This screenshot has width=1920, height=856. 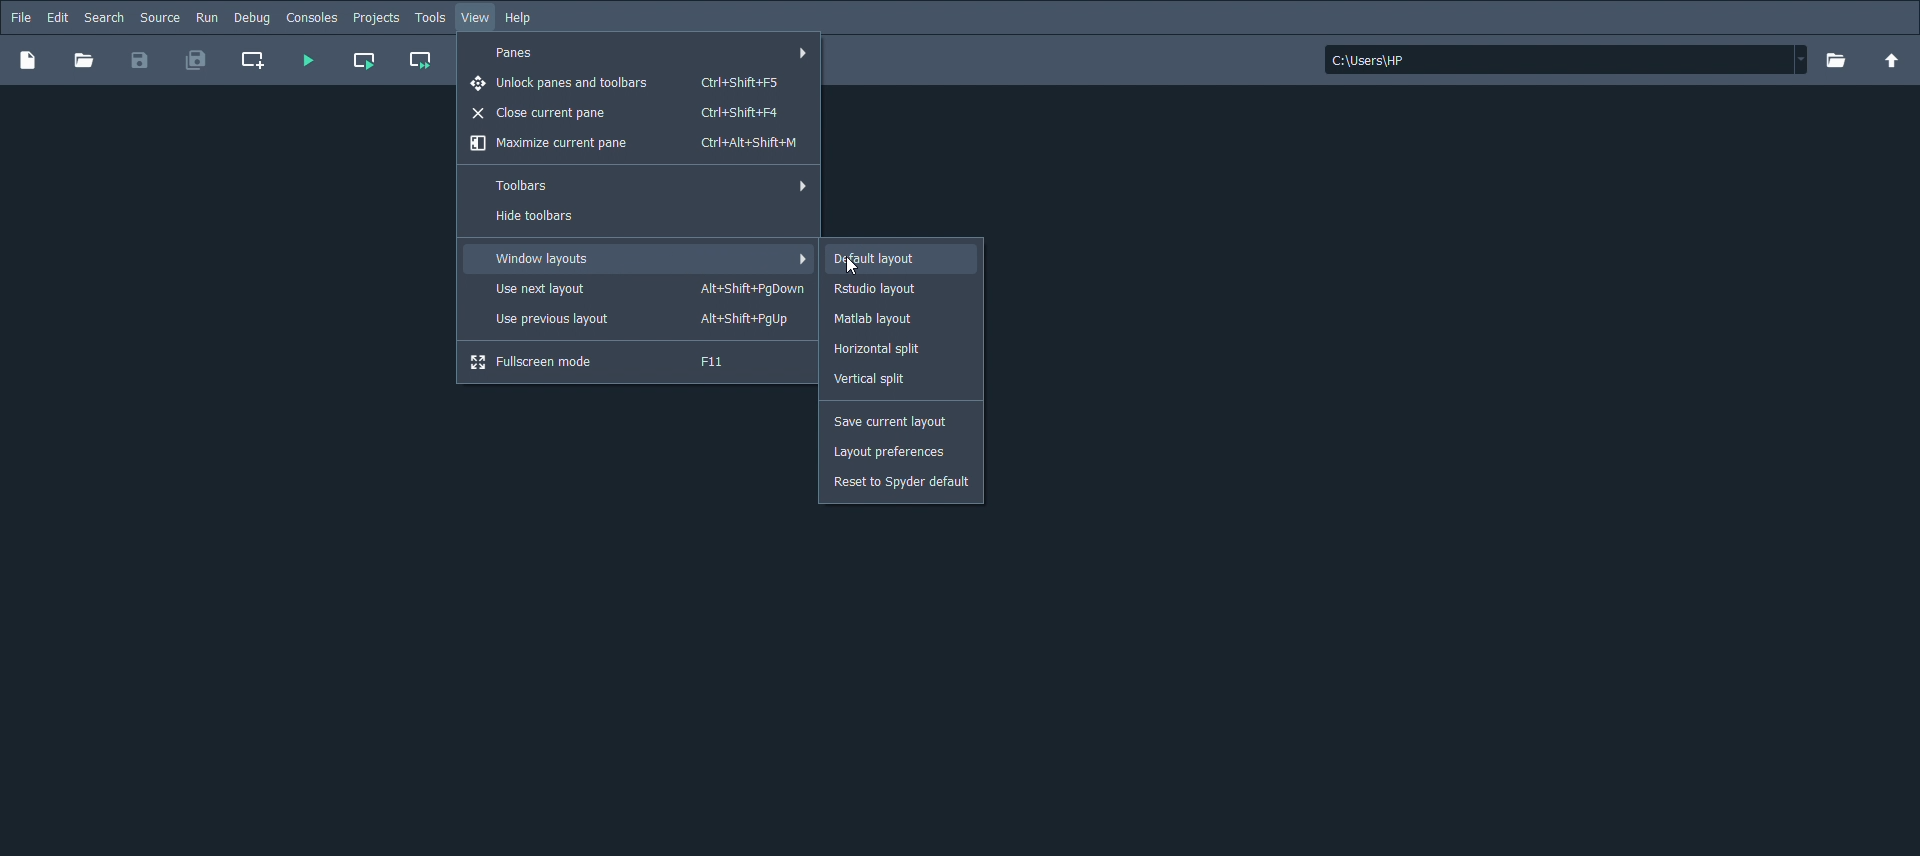 I want to click on Change to parent directory, so click(x=1893, y=59).